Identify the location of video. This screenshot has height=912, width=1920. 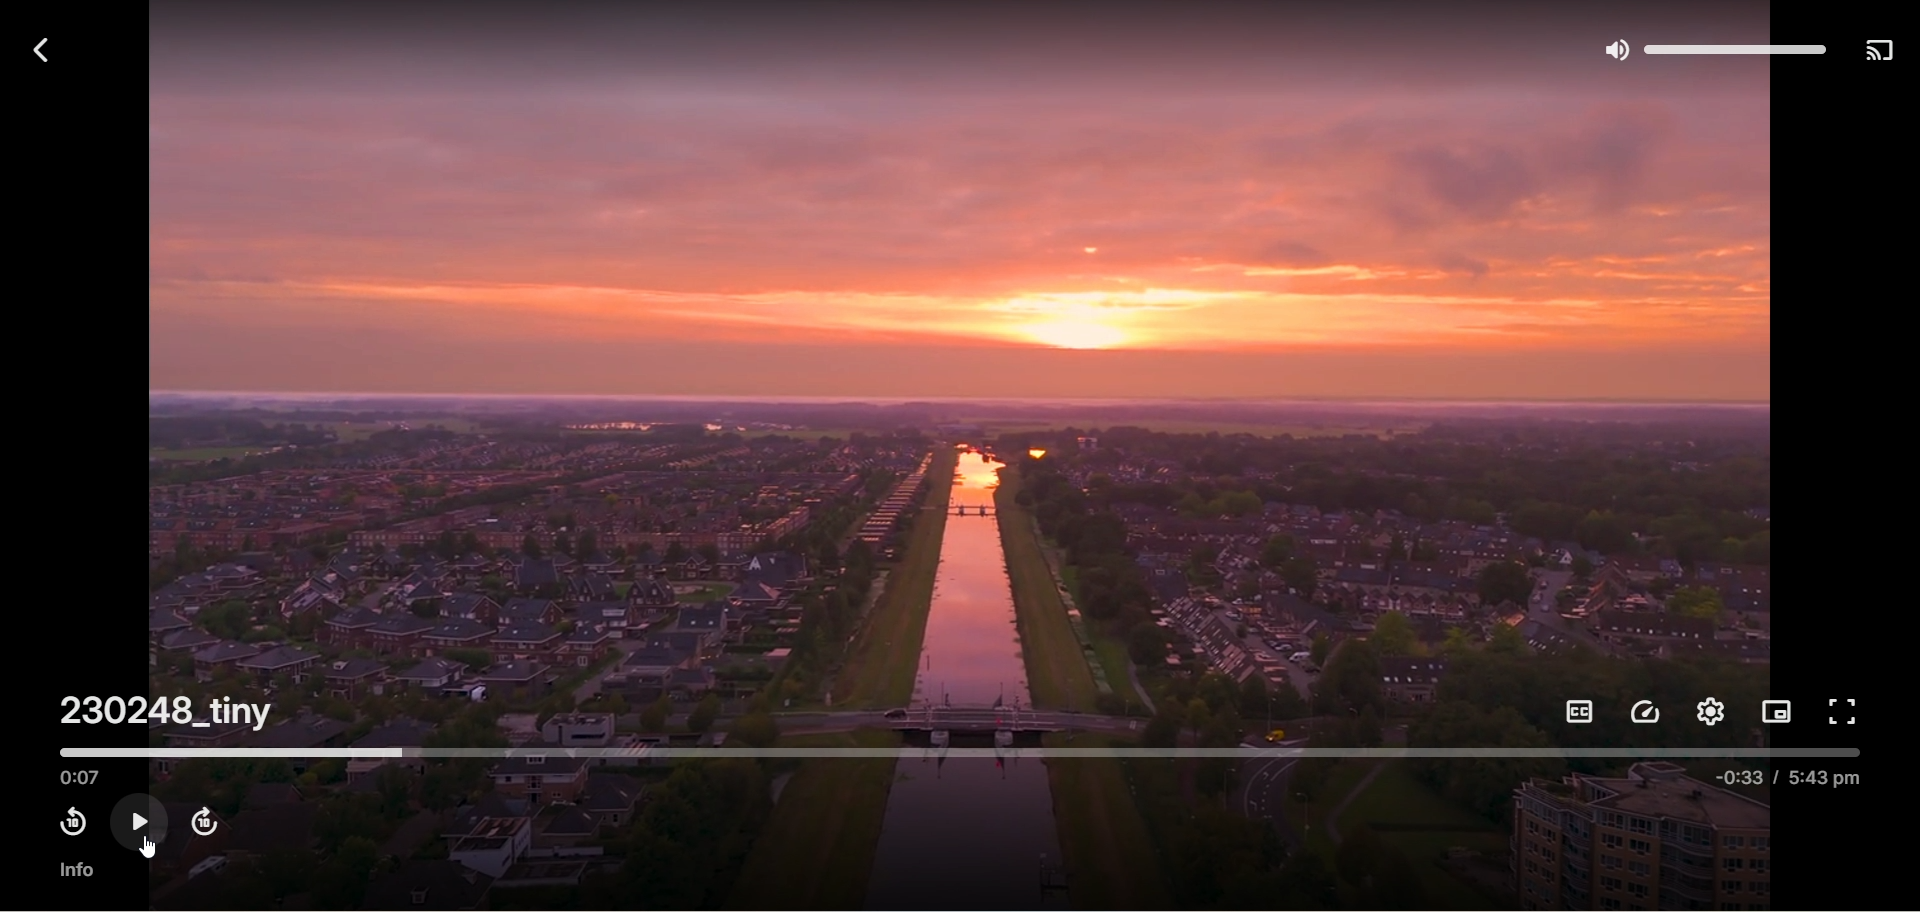
(968, 382).